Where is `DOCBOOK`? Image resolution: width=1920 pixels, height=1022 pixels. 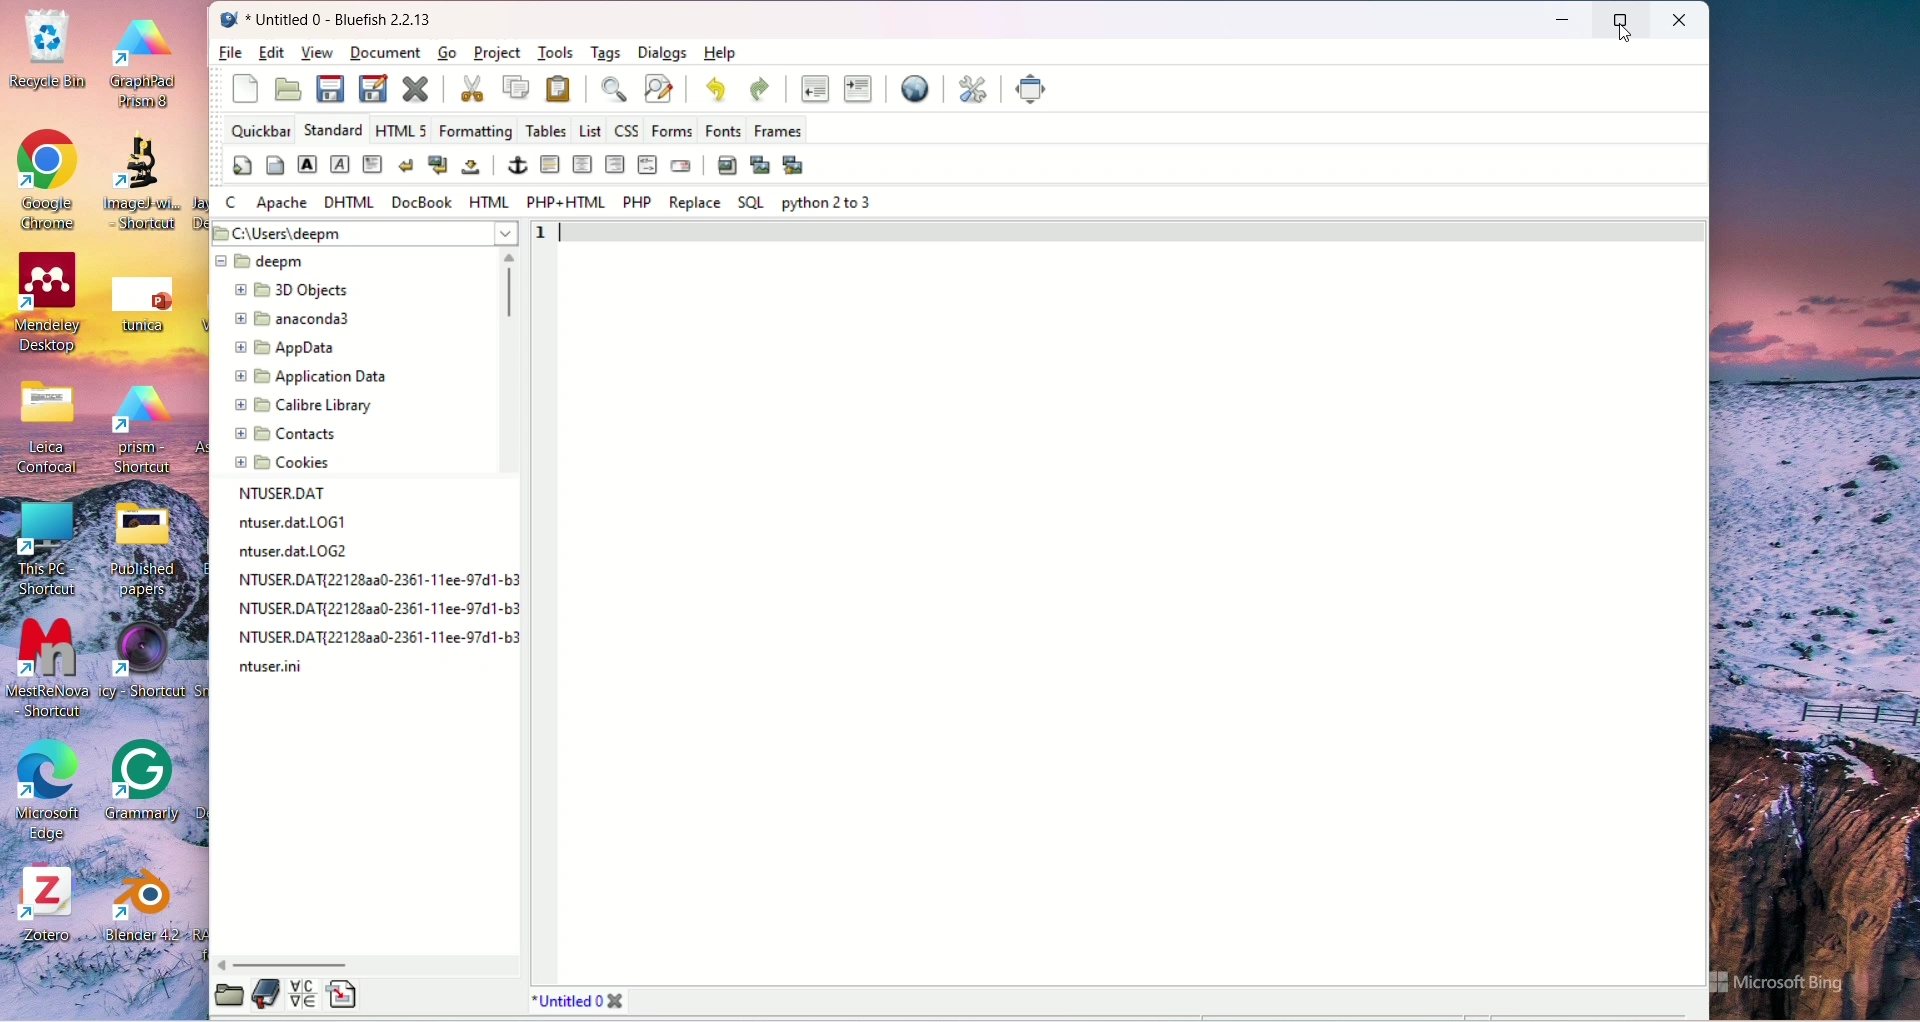 DOCBOOK is located at coordinates (422, 201).